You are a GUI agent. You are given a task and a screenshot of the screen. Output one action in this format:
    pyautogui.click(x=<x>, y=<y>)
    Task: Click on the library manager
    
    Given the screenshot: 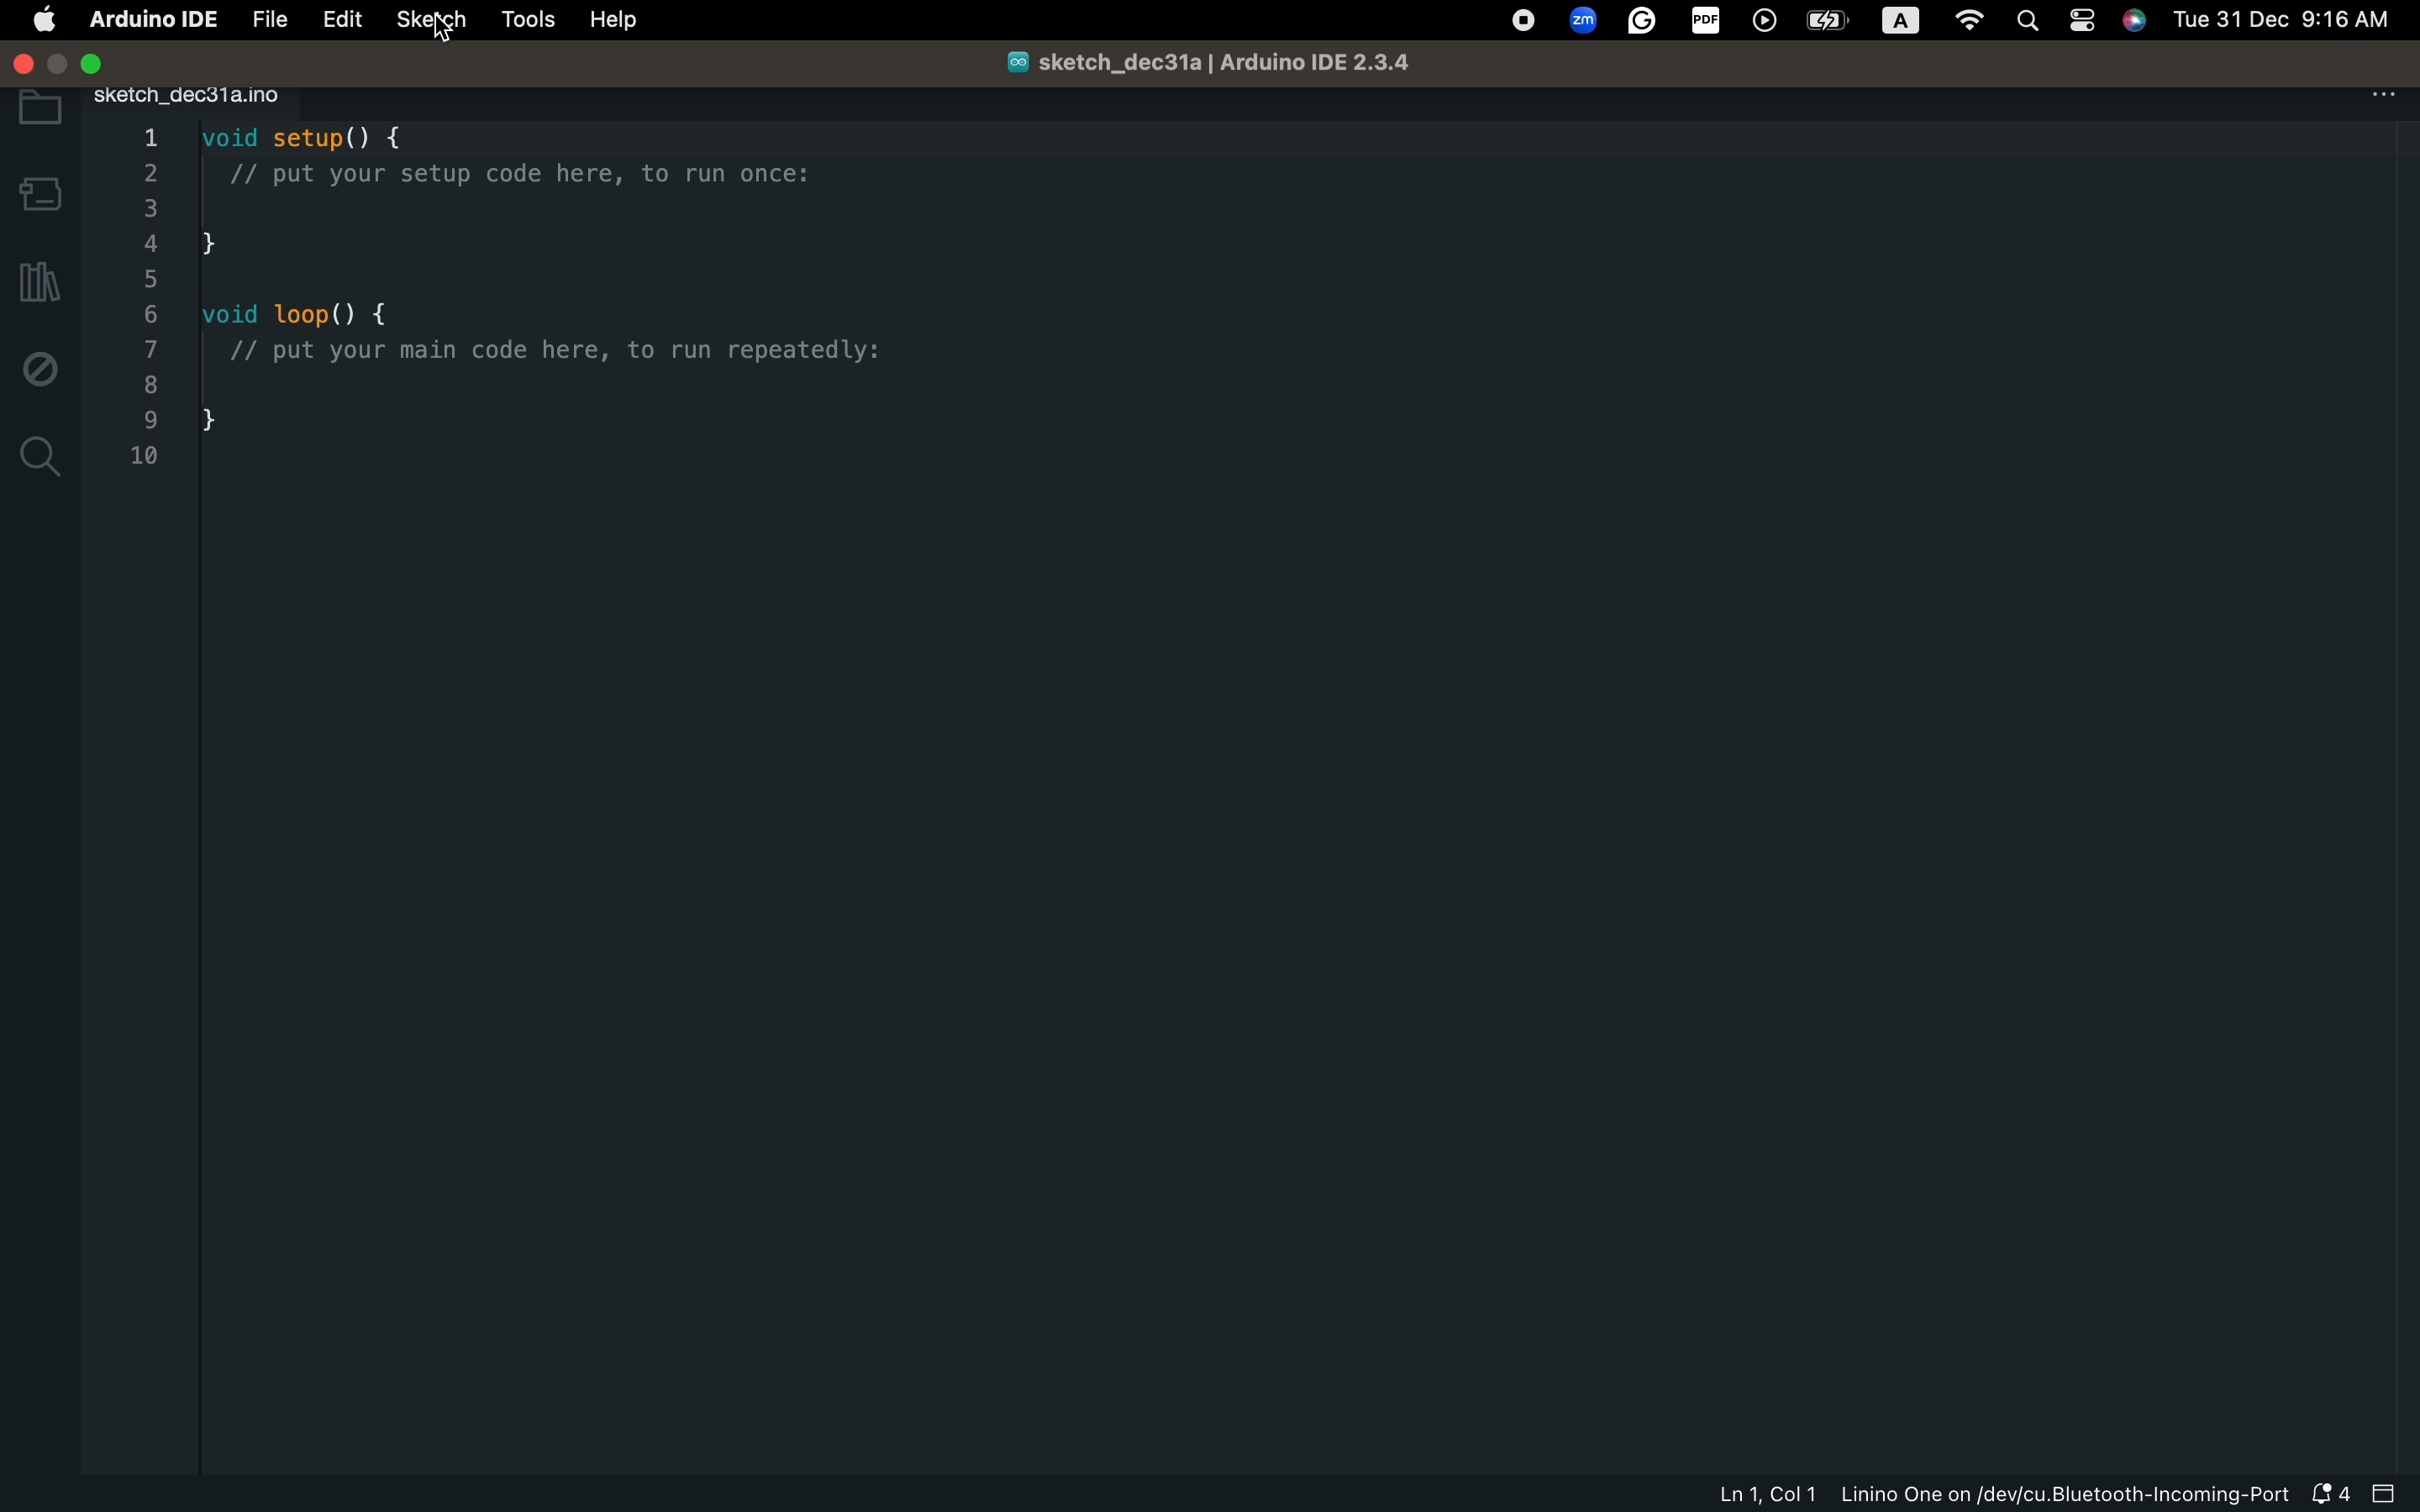 What is the action you would take?
    pyautogui.click(x=38, y=286)
    